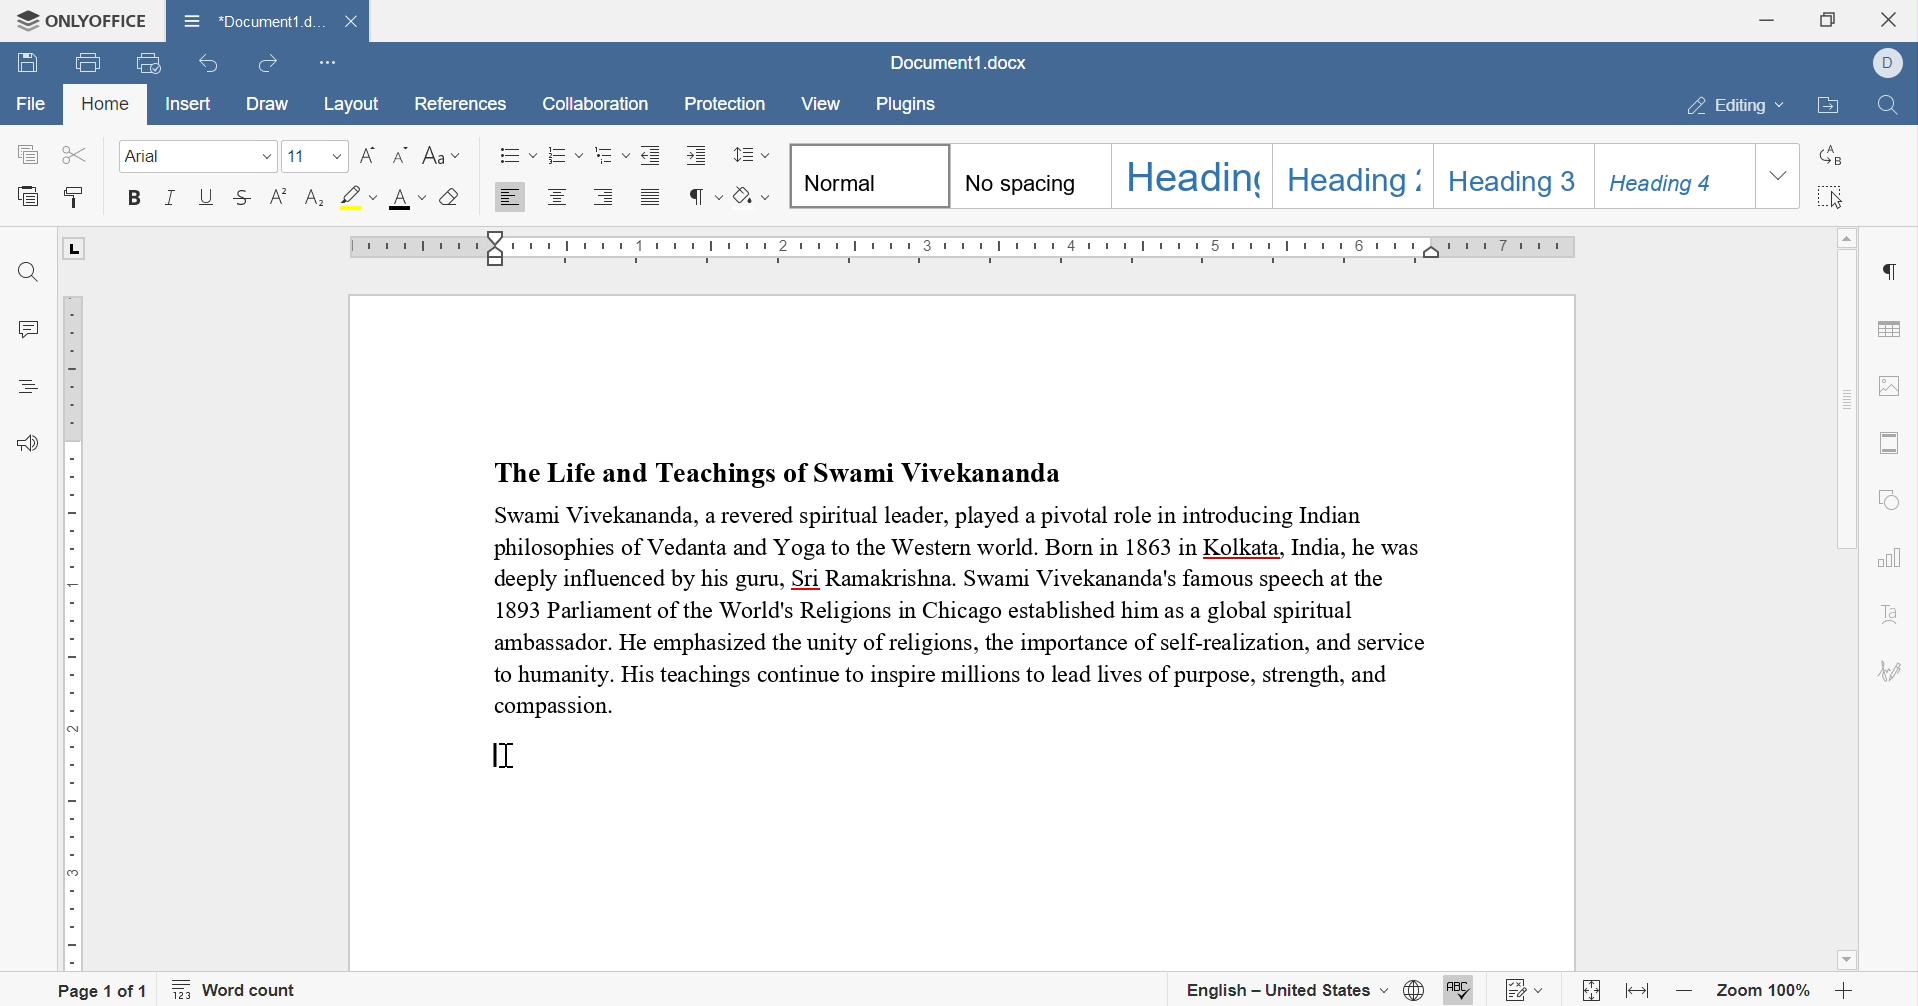 Image resolution: width=1918 pixels, height=1006 pixels. Describe the element at coordinates (1673, 177) in the screenshot. I see `heading 4` at that location.